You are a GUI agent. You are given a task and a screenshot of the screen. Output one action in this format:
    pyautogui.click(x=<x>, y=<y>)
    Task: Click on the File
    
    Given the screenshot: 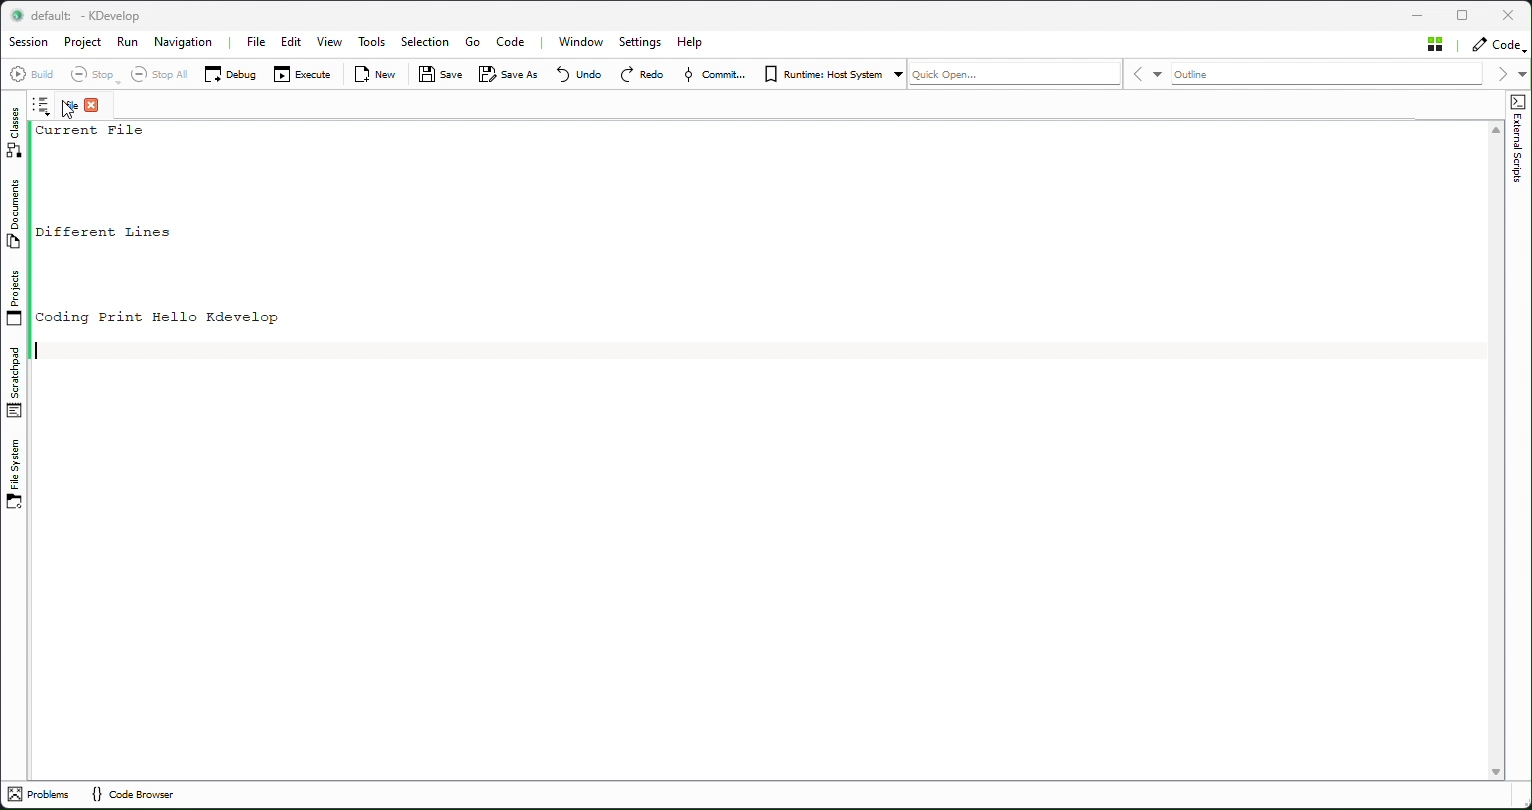 What is the action you would take?
    pyautogui.click(x=254, y=42)
    